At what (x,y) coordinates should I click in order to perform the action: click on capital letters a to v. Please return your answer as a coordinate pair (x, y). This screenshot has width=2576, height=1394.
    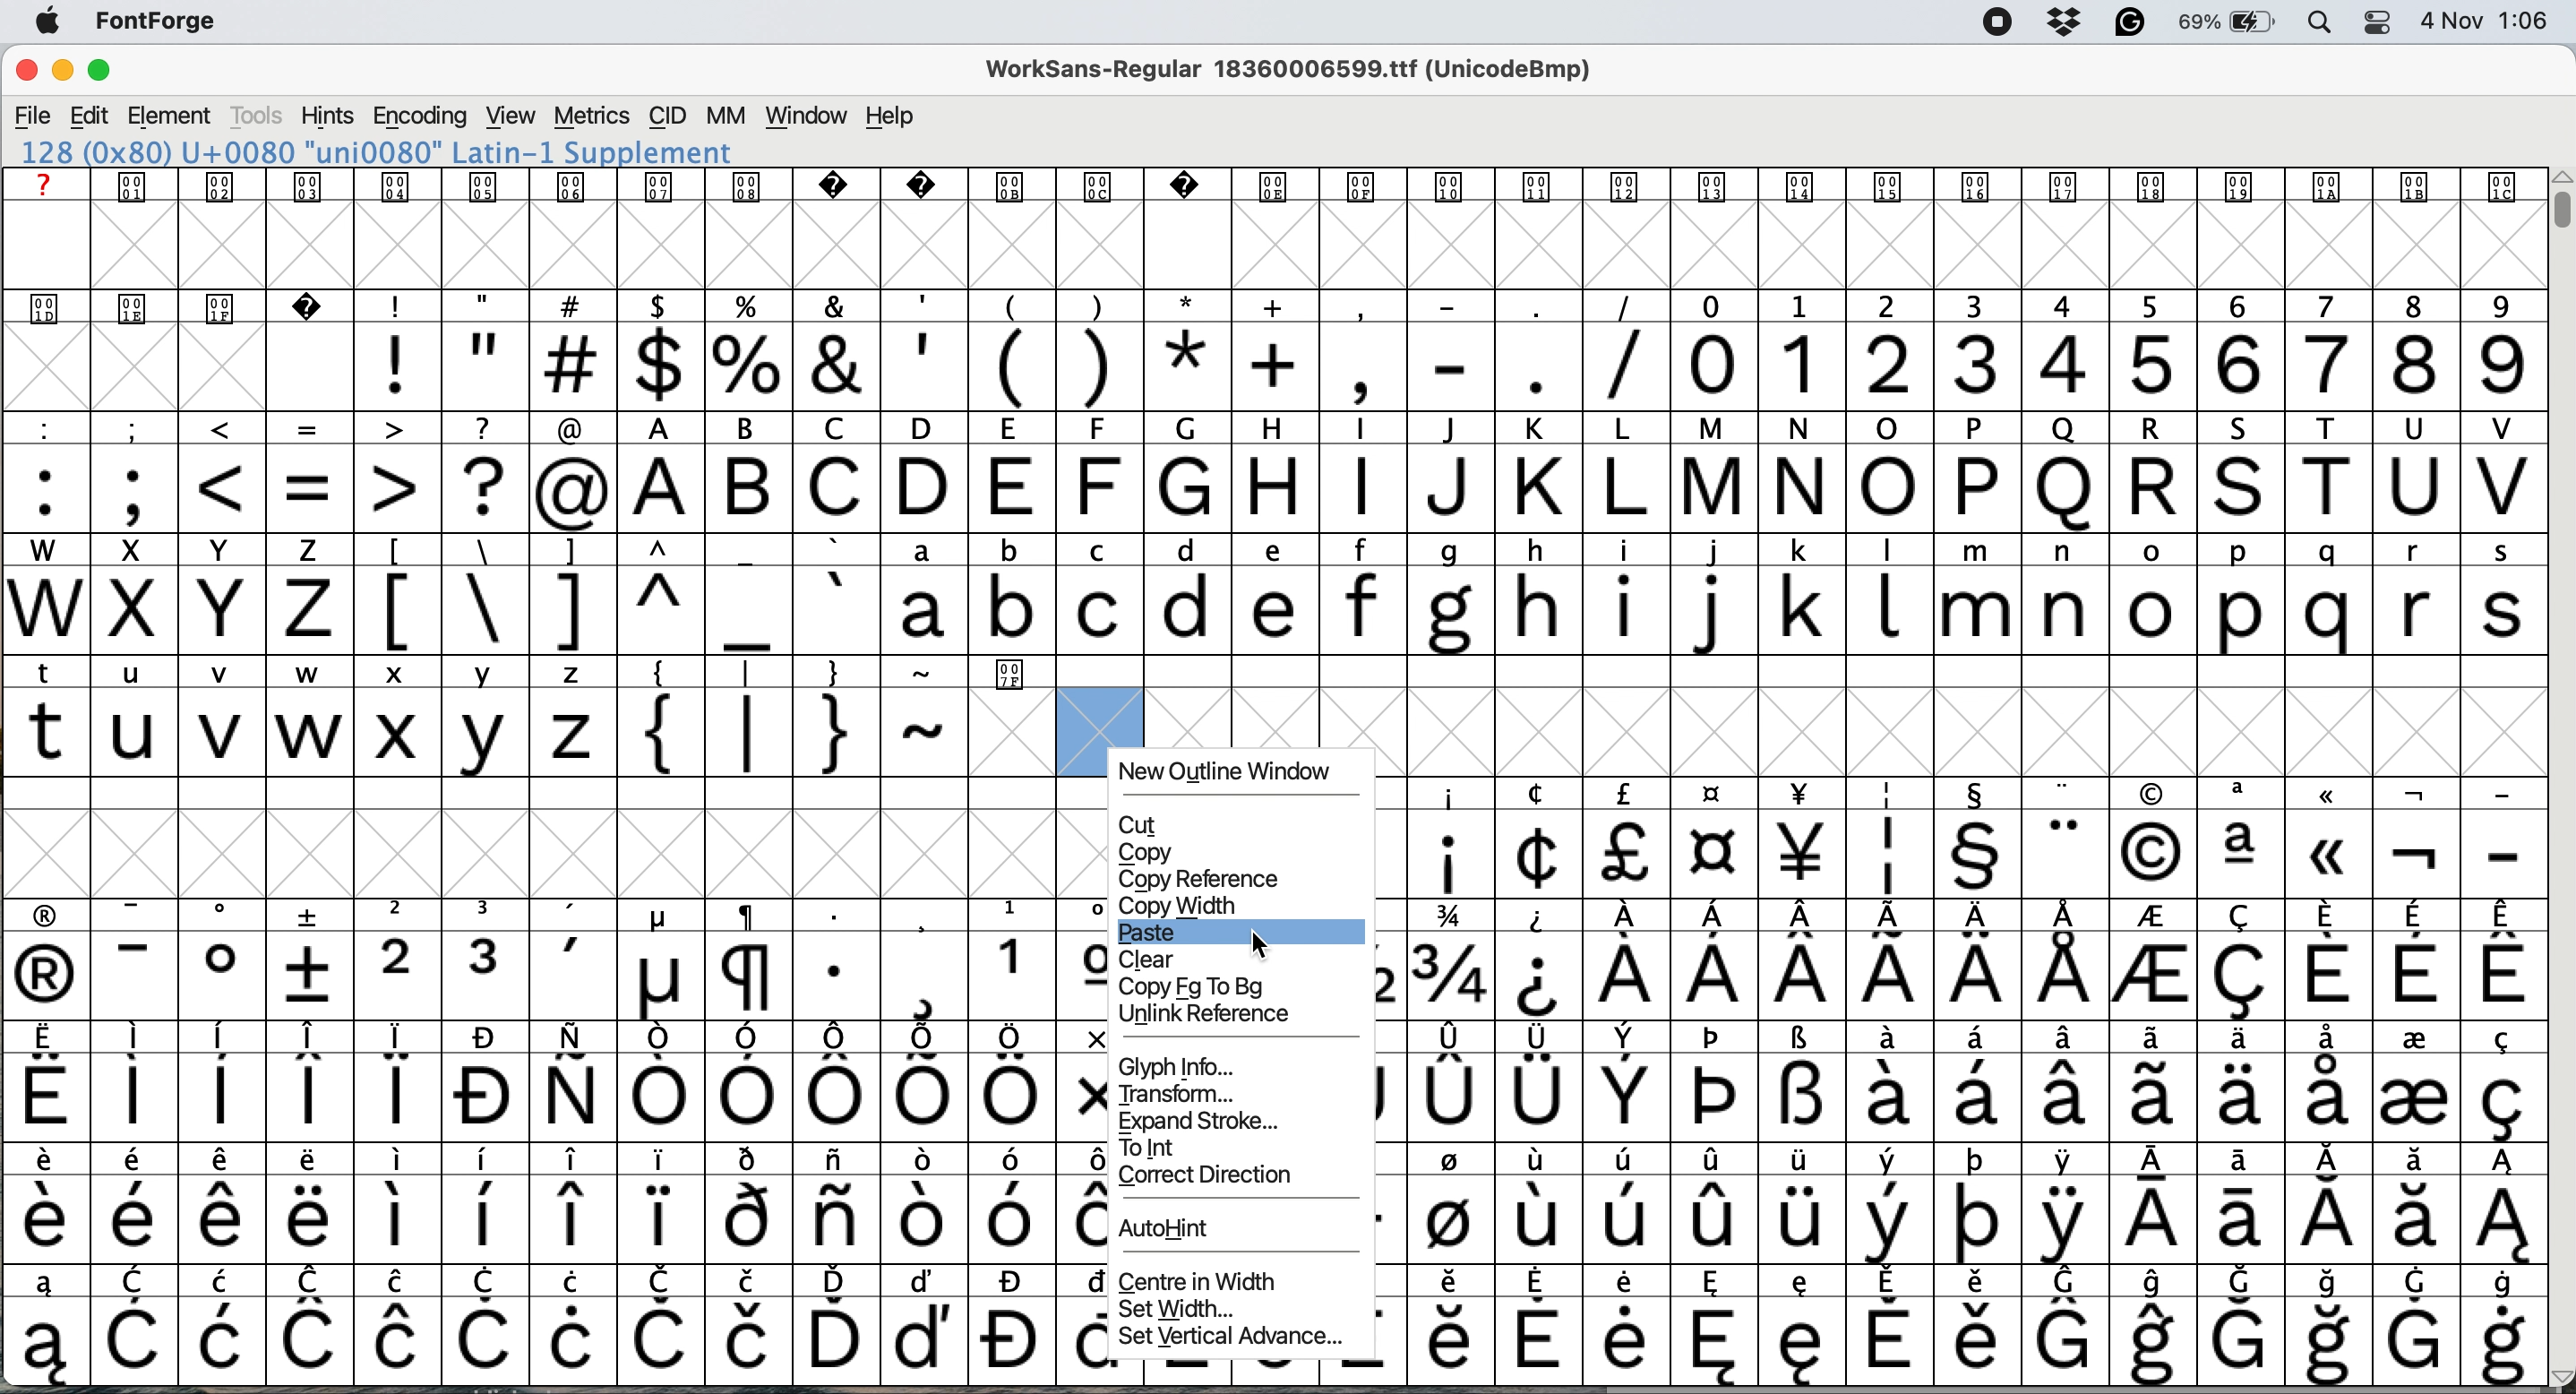
    Looking at the image, I should click on (1576, 491).